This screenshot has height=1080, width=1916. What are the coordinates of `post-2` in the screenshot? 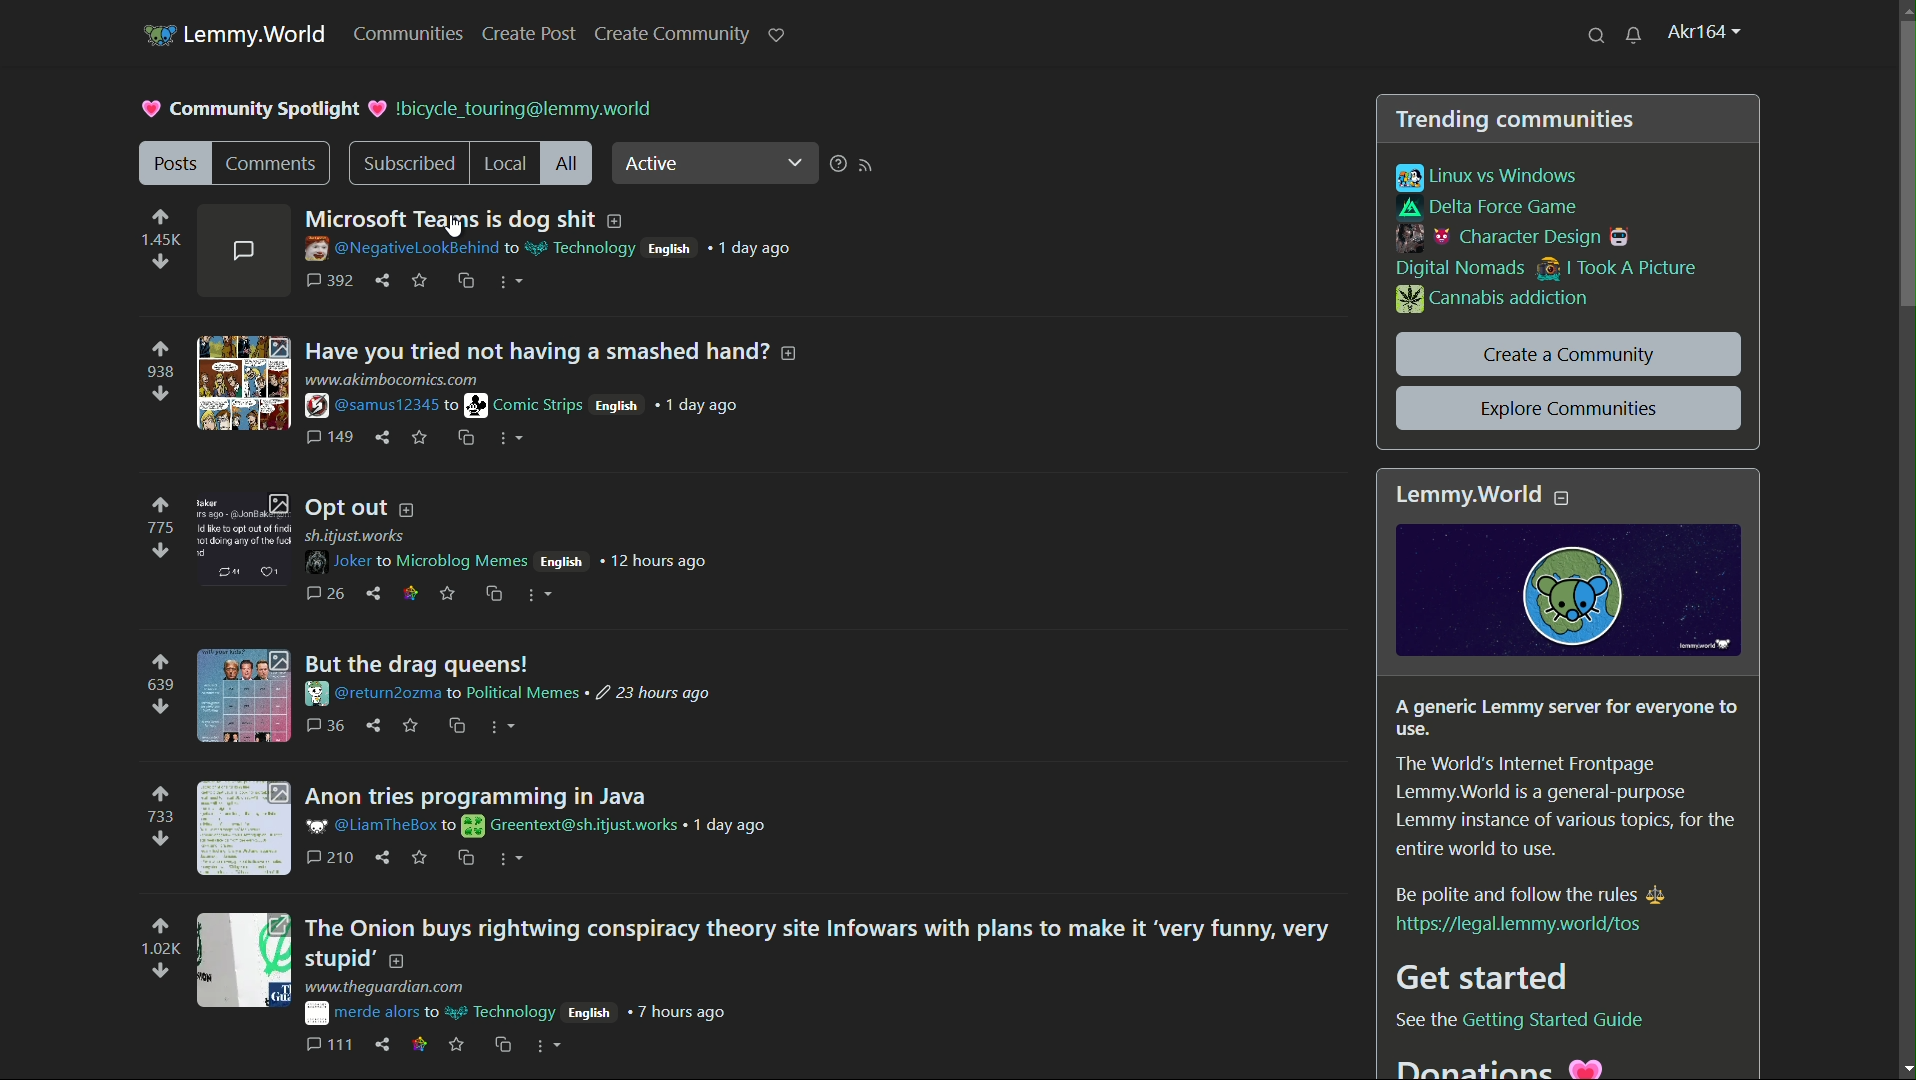 It's located at (562, 348).